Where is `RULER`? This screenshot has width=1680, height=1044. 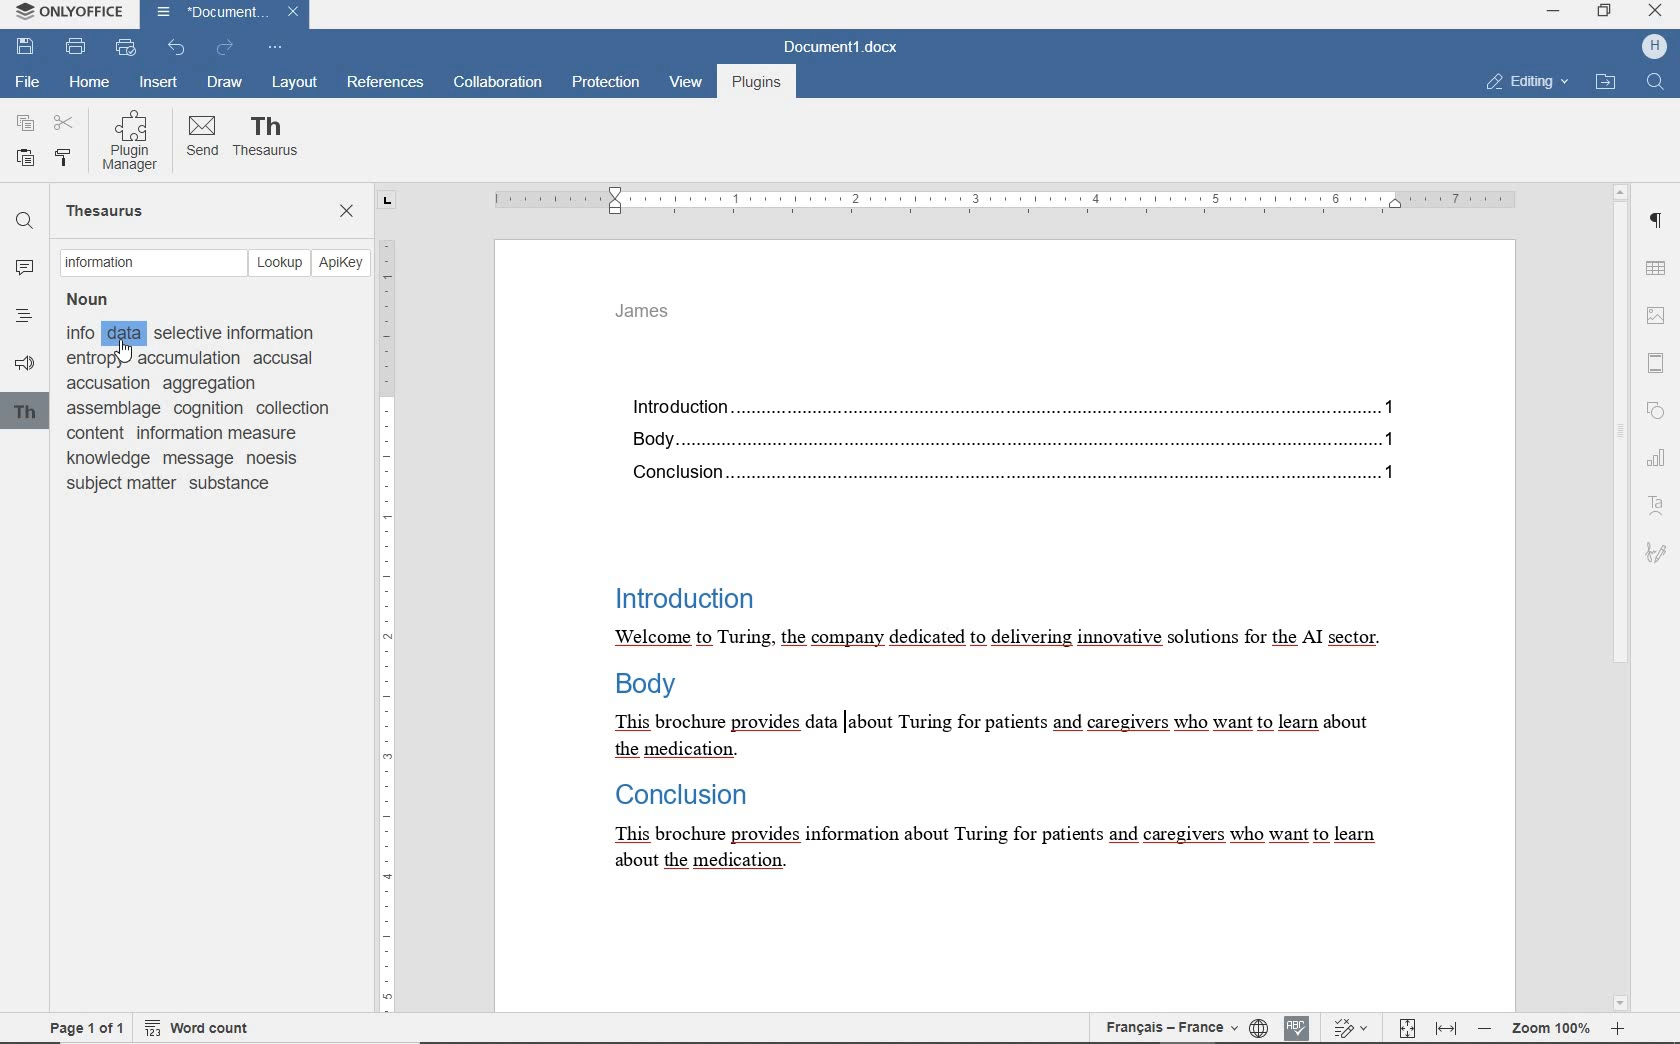
RULER is located at coordinates (998, 198).